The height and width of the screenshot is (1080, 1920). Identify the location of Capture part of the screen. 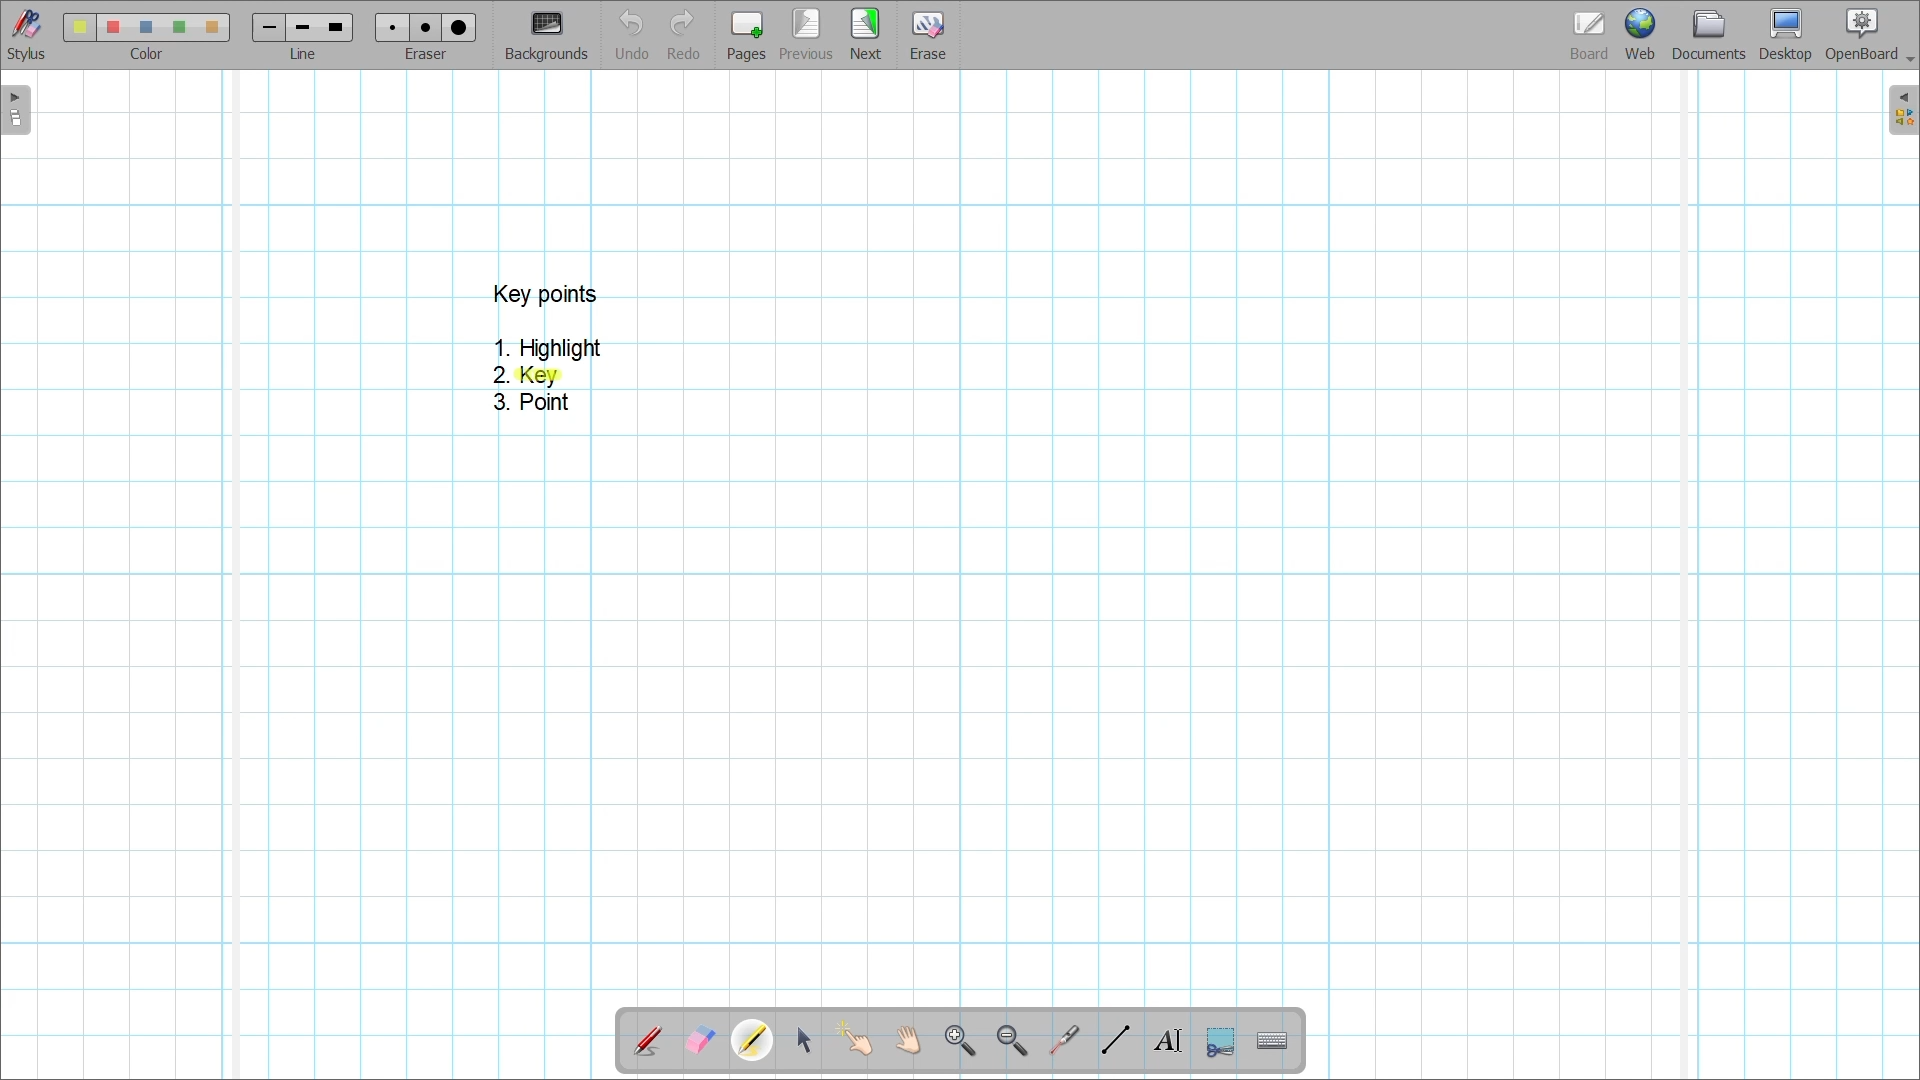
(1221, 1043).